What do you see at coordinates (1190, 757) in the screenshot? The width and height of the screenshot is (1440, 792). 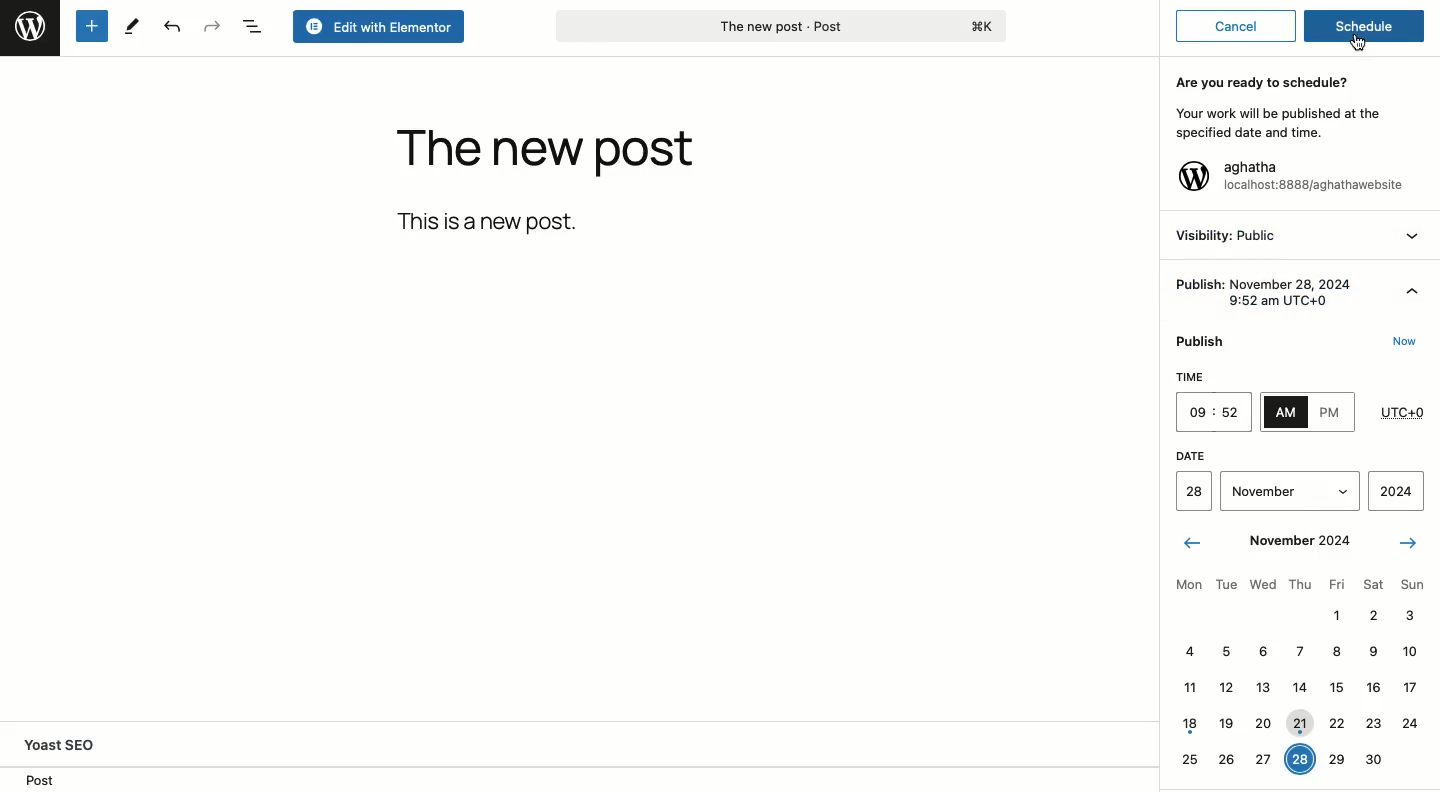 I see `25` at bounding box center [1190, 757].